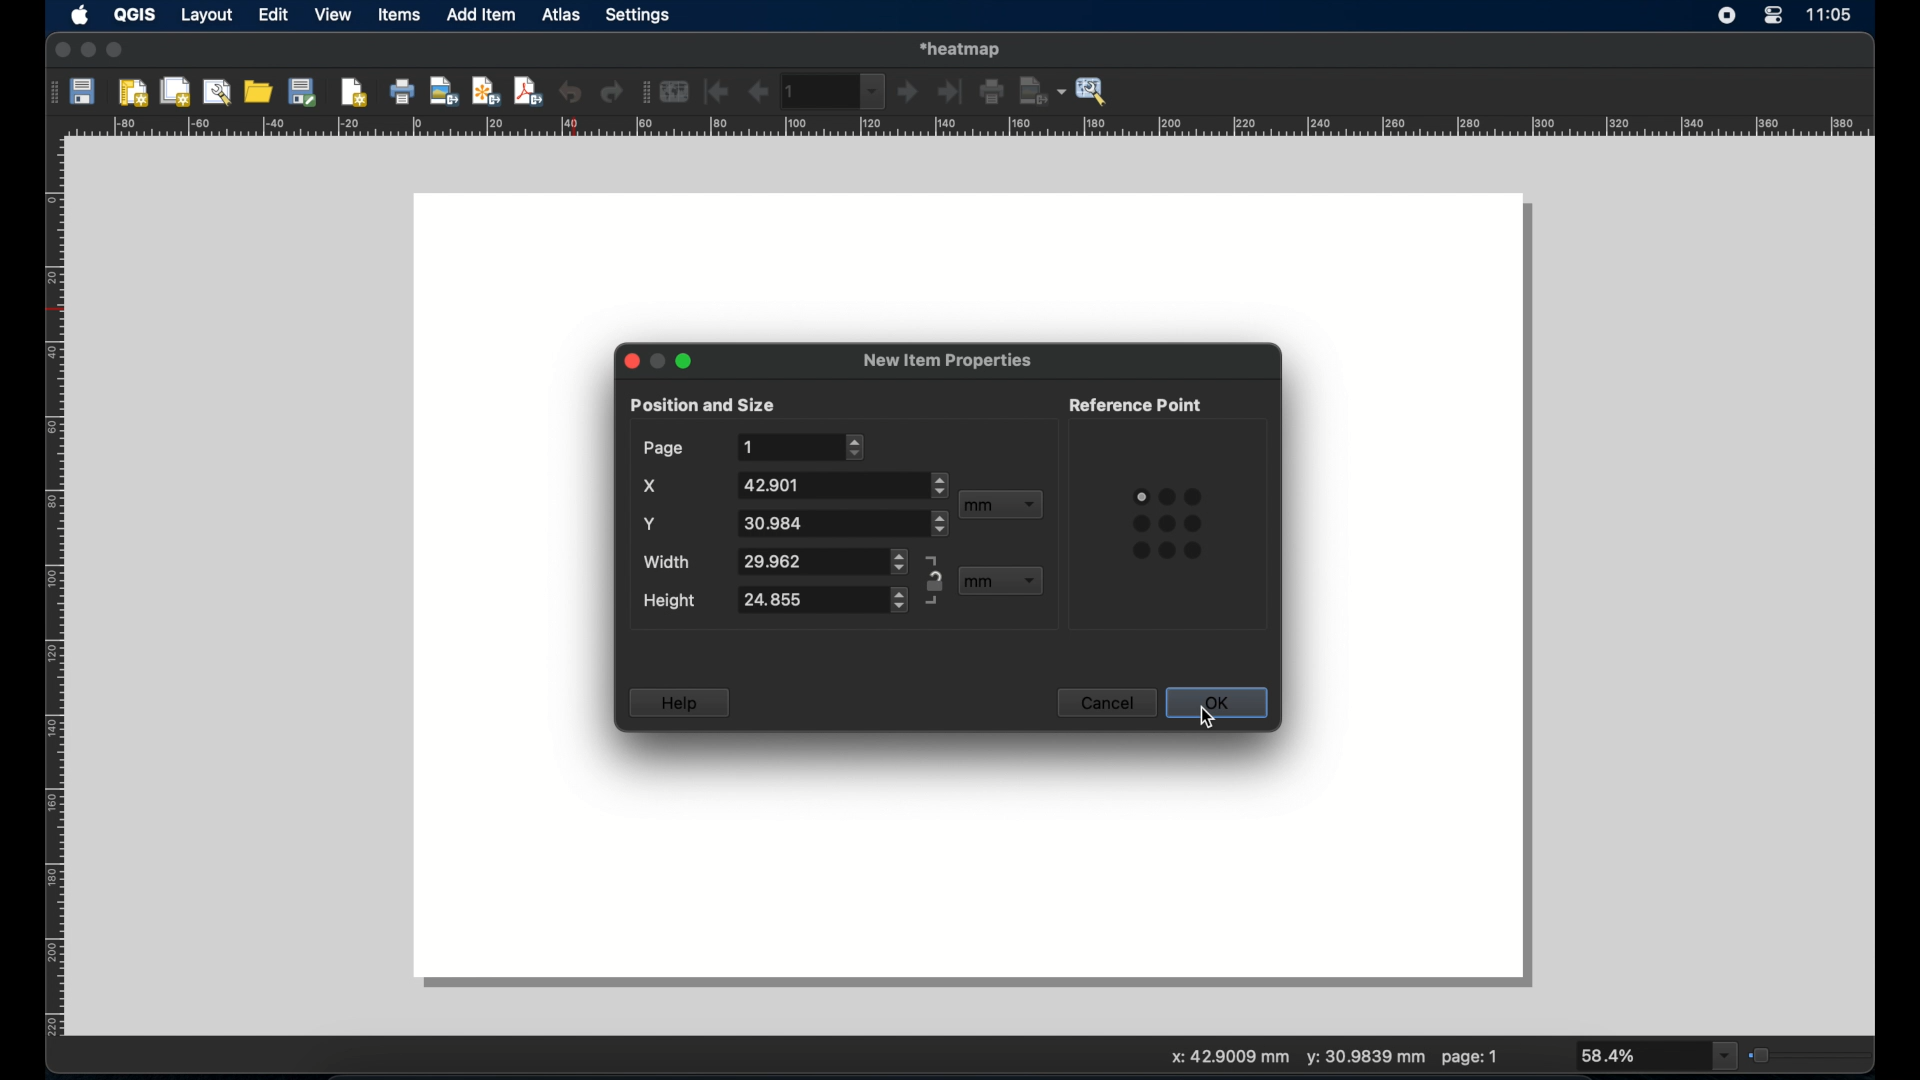 This screenshot has height=1080, width=1920. What do you see at coordinates (680, 703) in the screenshot?
I see `help` at bounding box center [680, 703].